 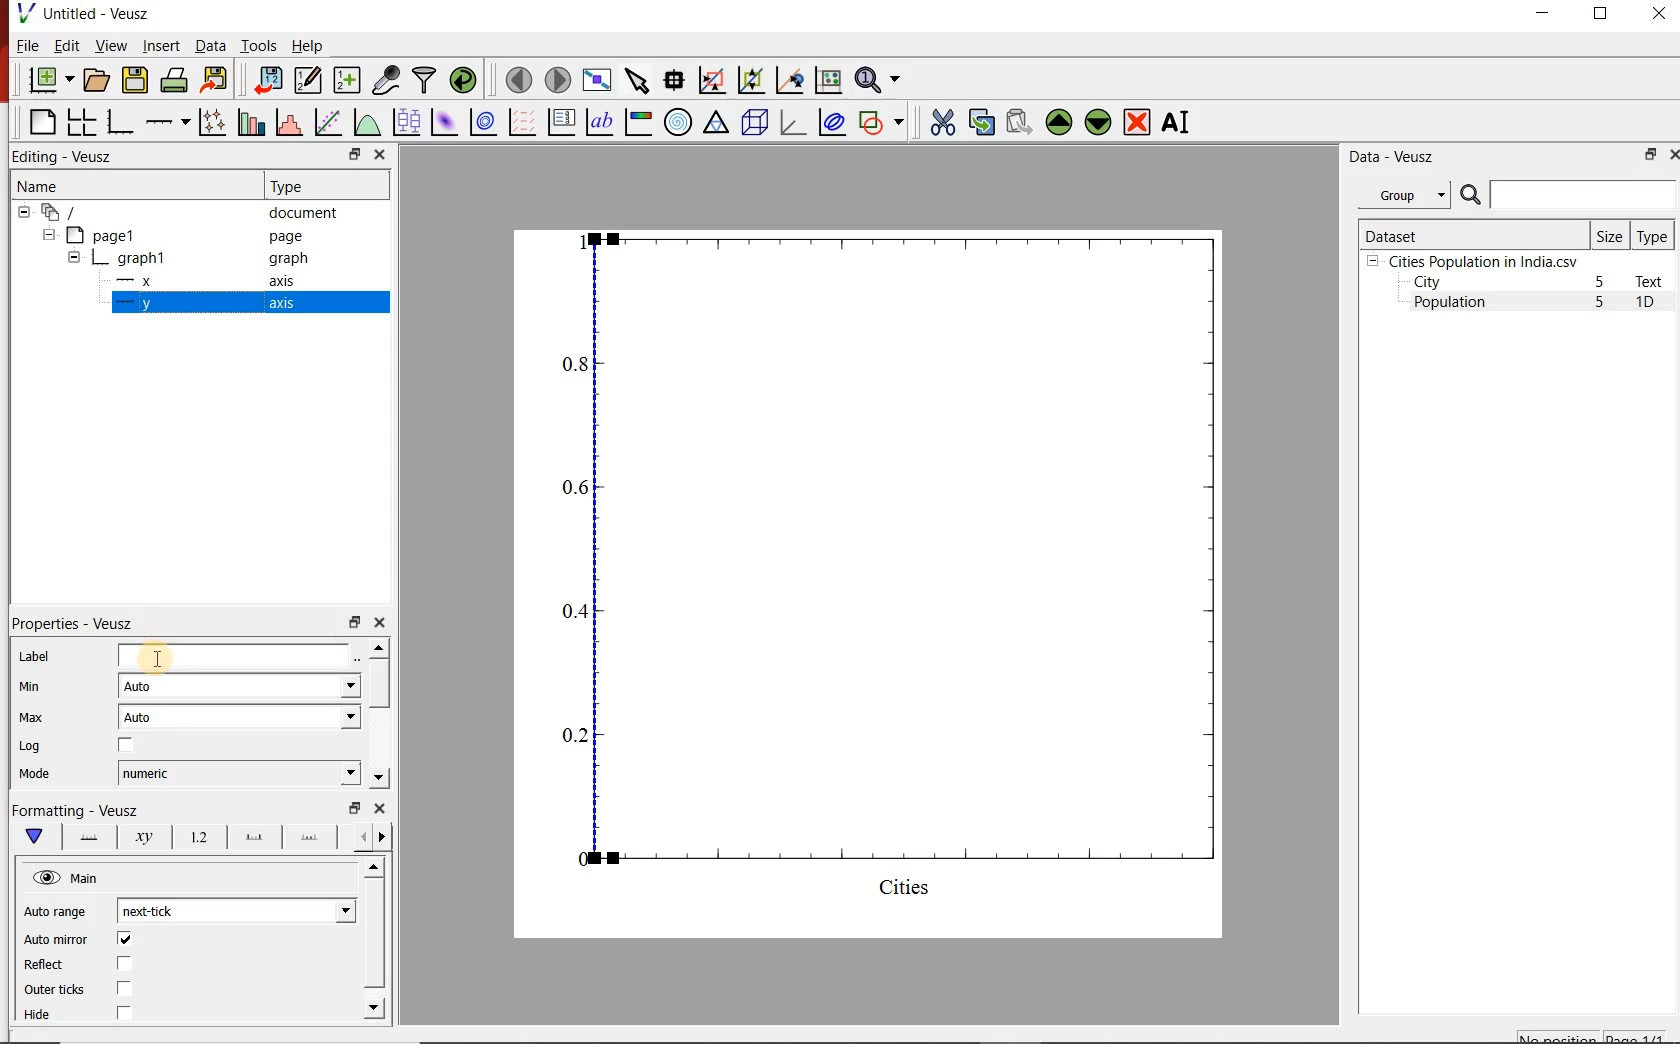 I want to click on remove the selected widgets, so click(x=1139, y=122).